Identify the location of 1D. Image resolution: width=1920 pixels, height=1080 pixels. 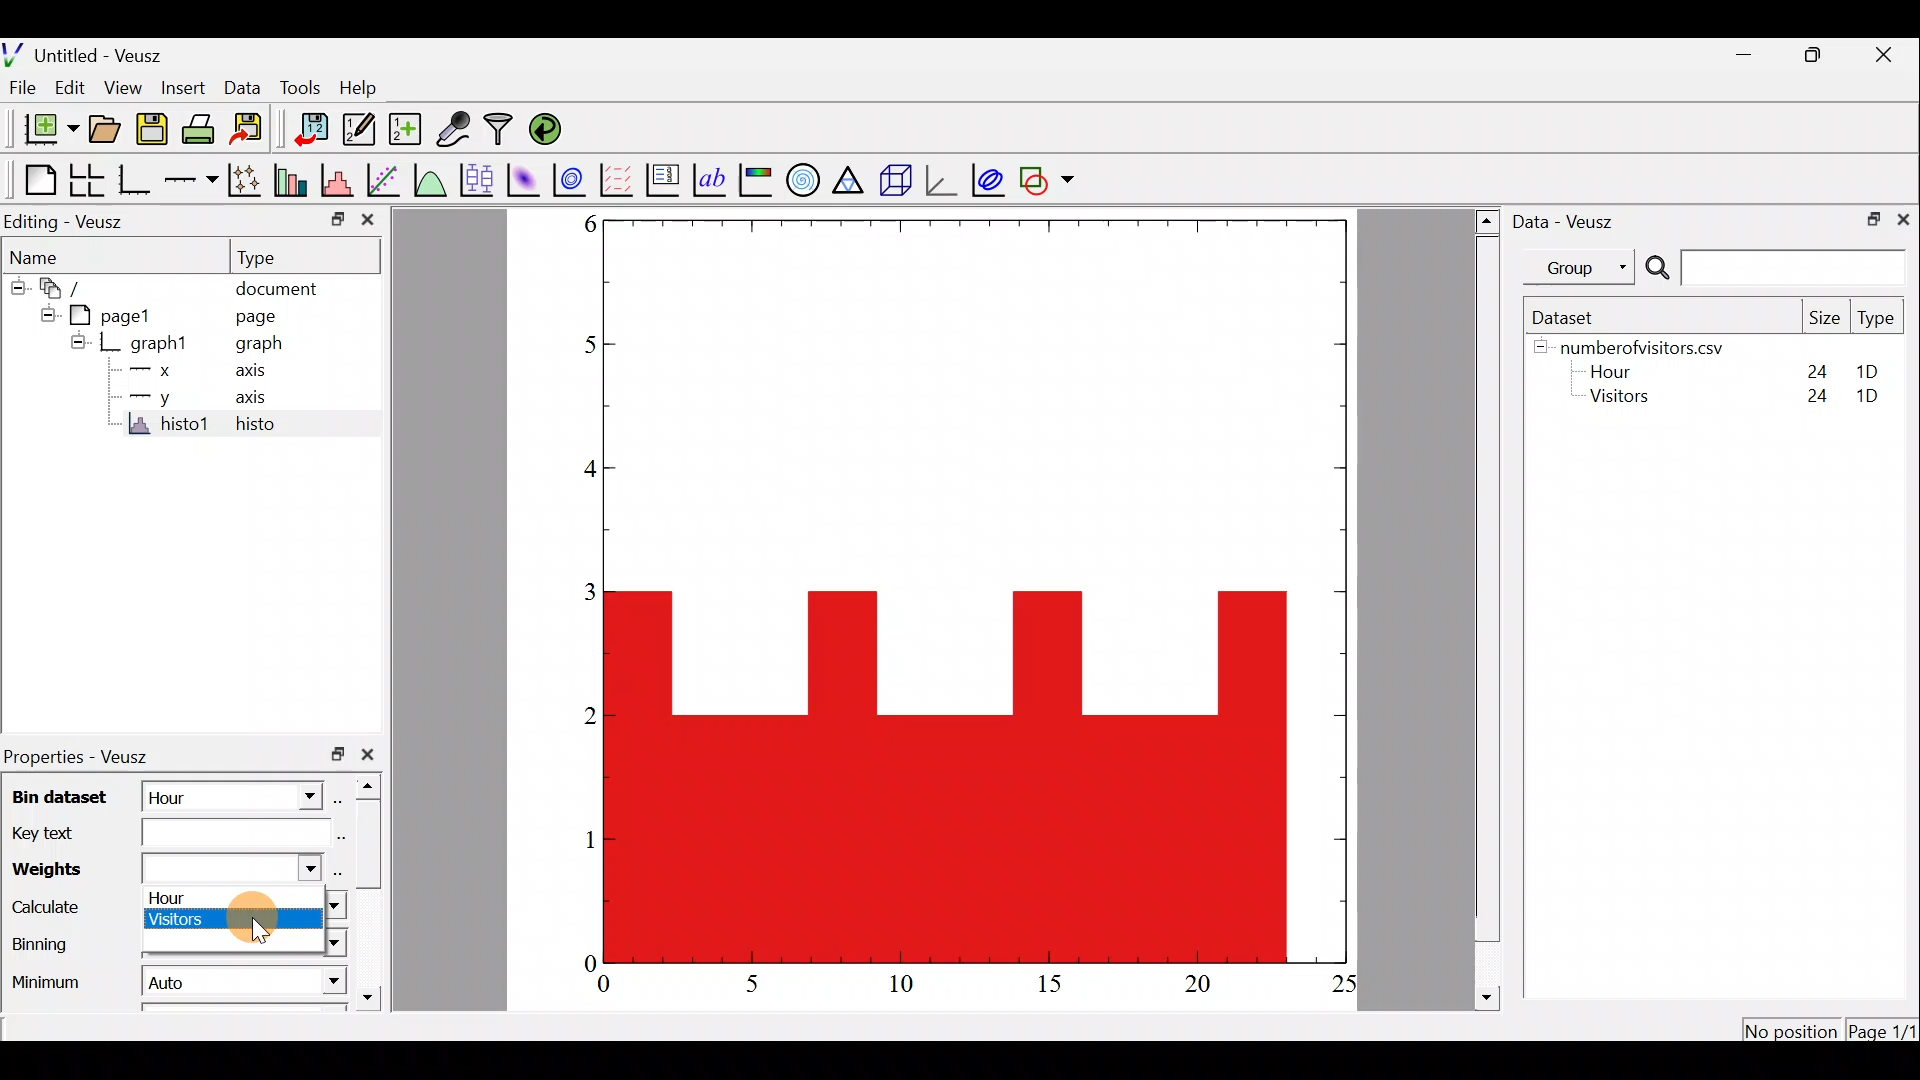
(1874, 395).